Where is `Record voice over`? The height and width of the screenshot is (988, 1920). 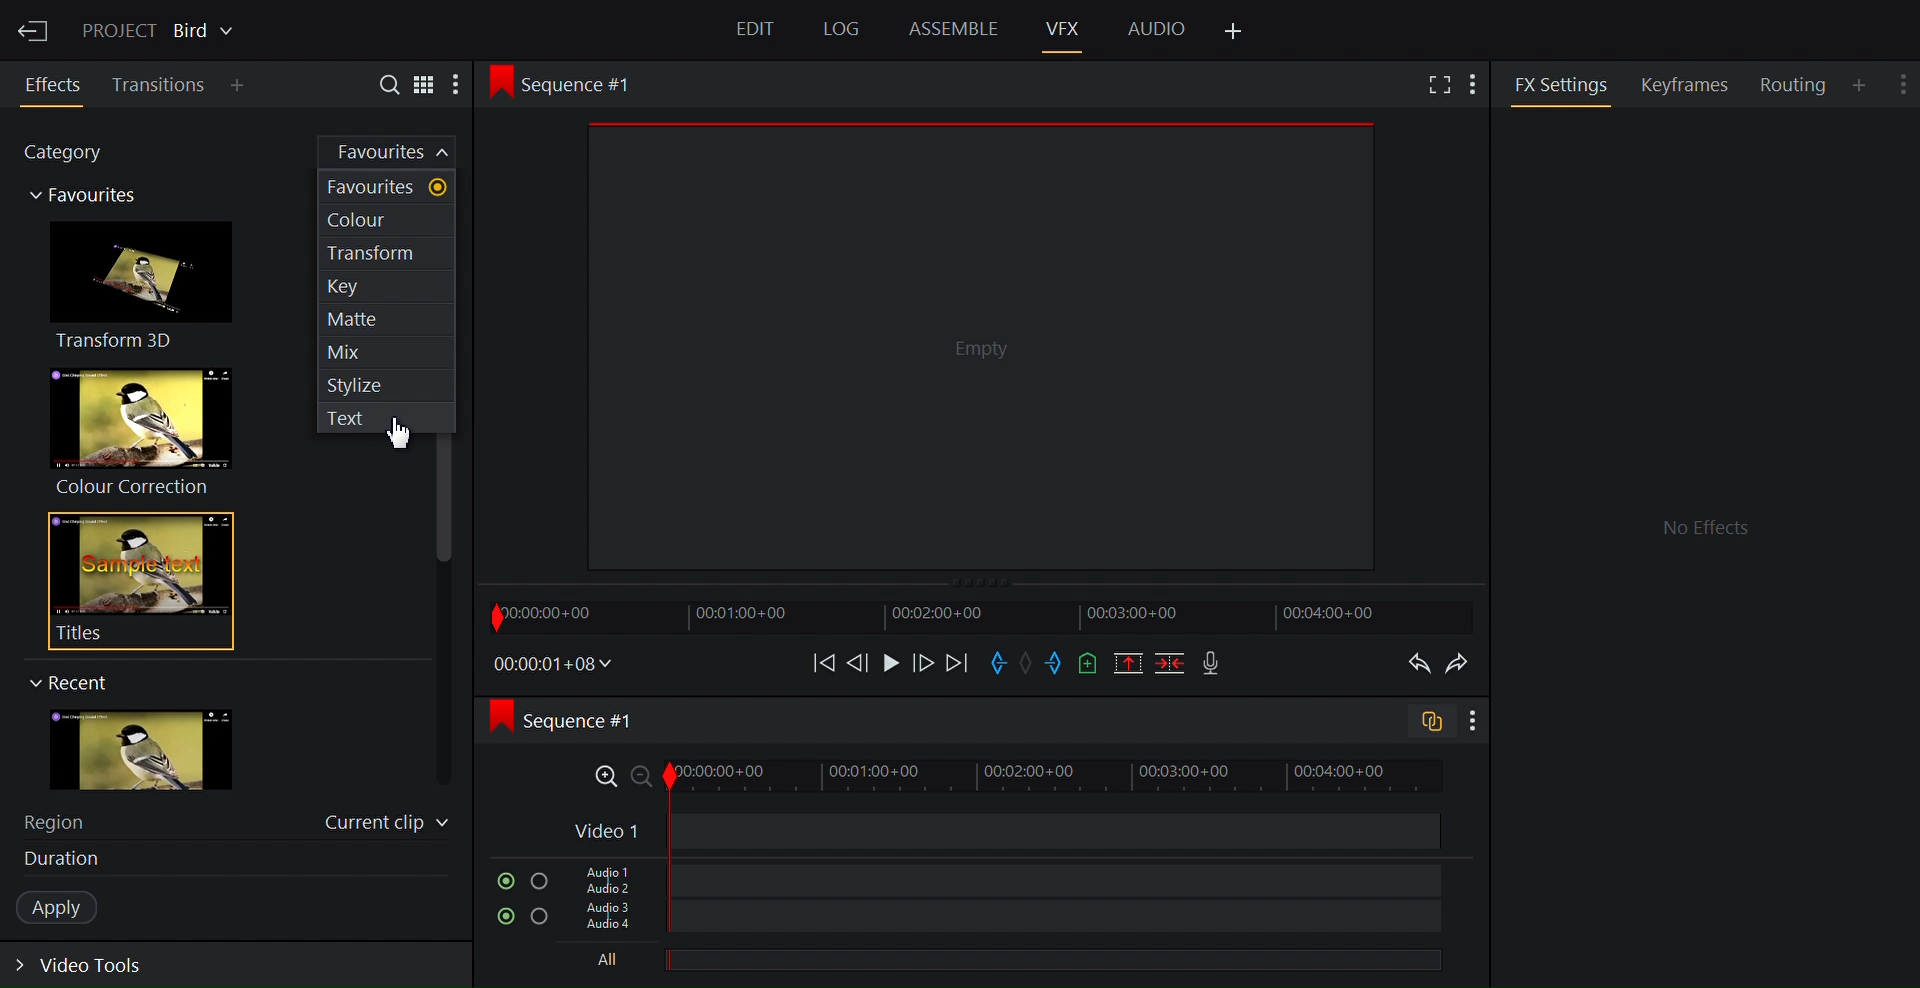 Record voice over is located at coordinates (1213, 664).